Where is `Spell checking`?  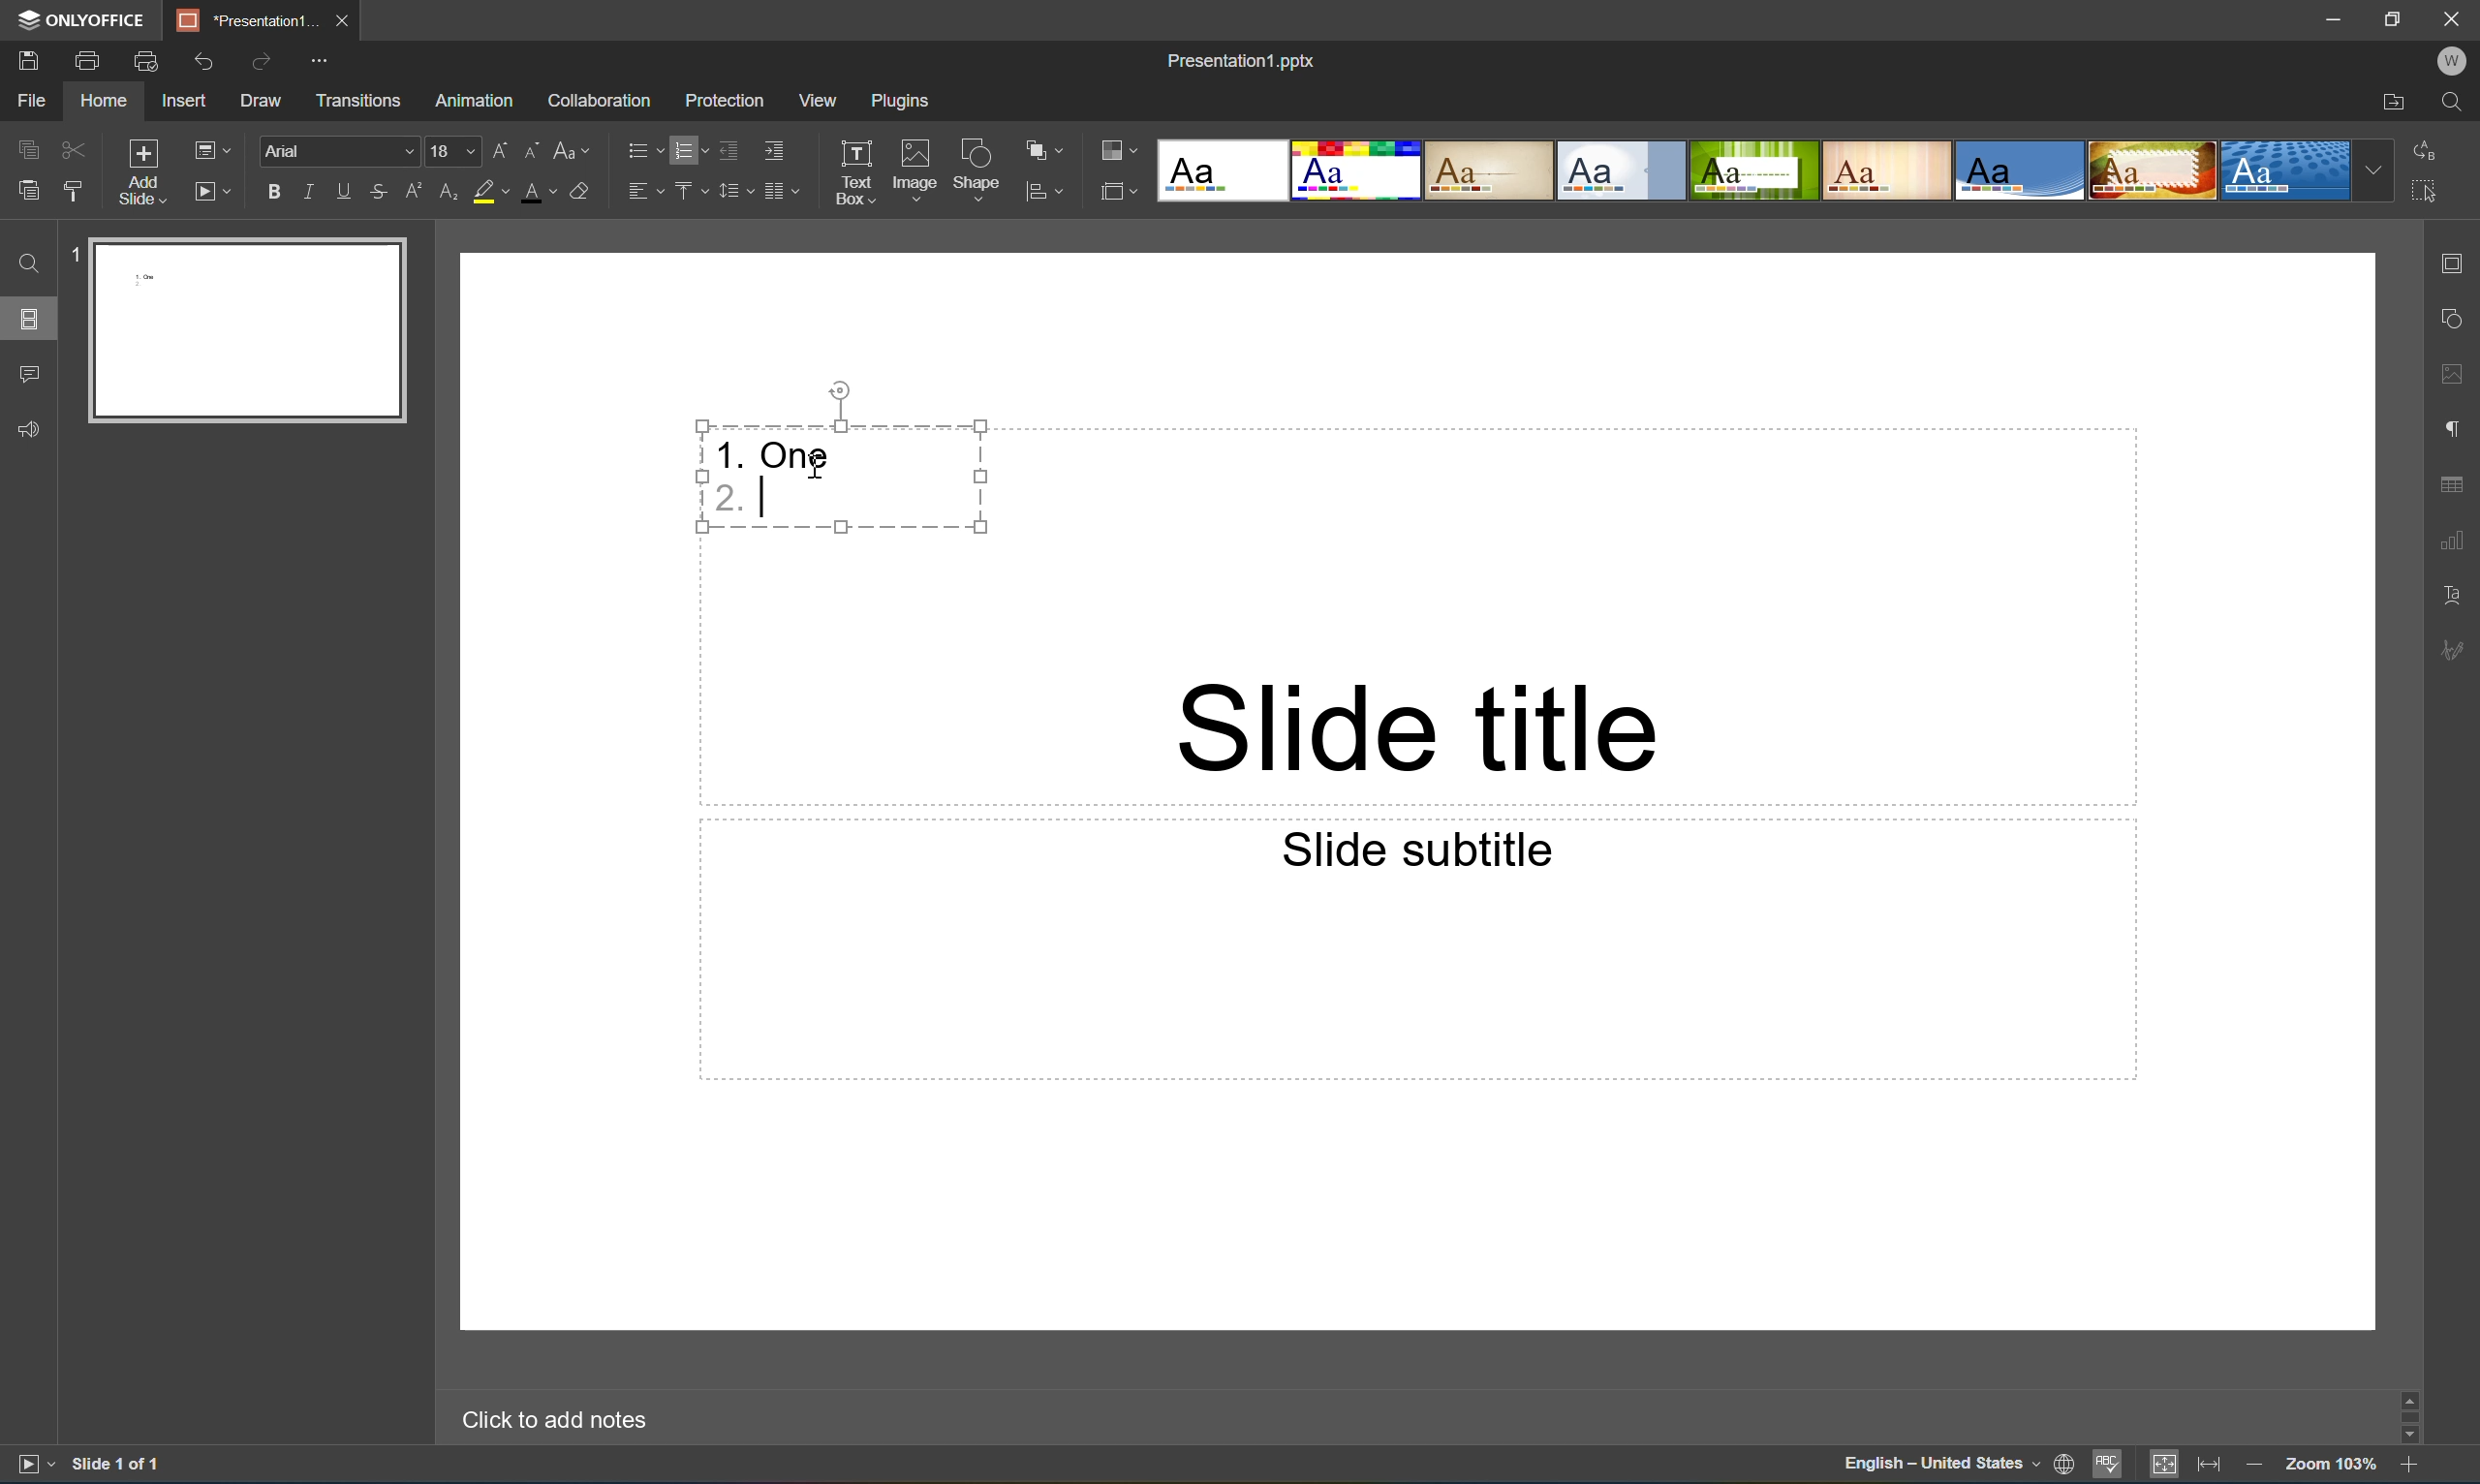
Spell checking is located at coordinates (2107, 1465).